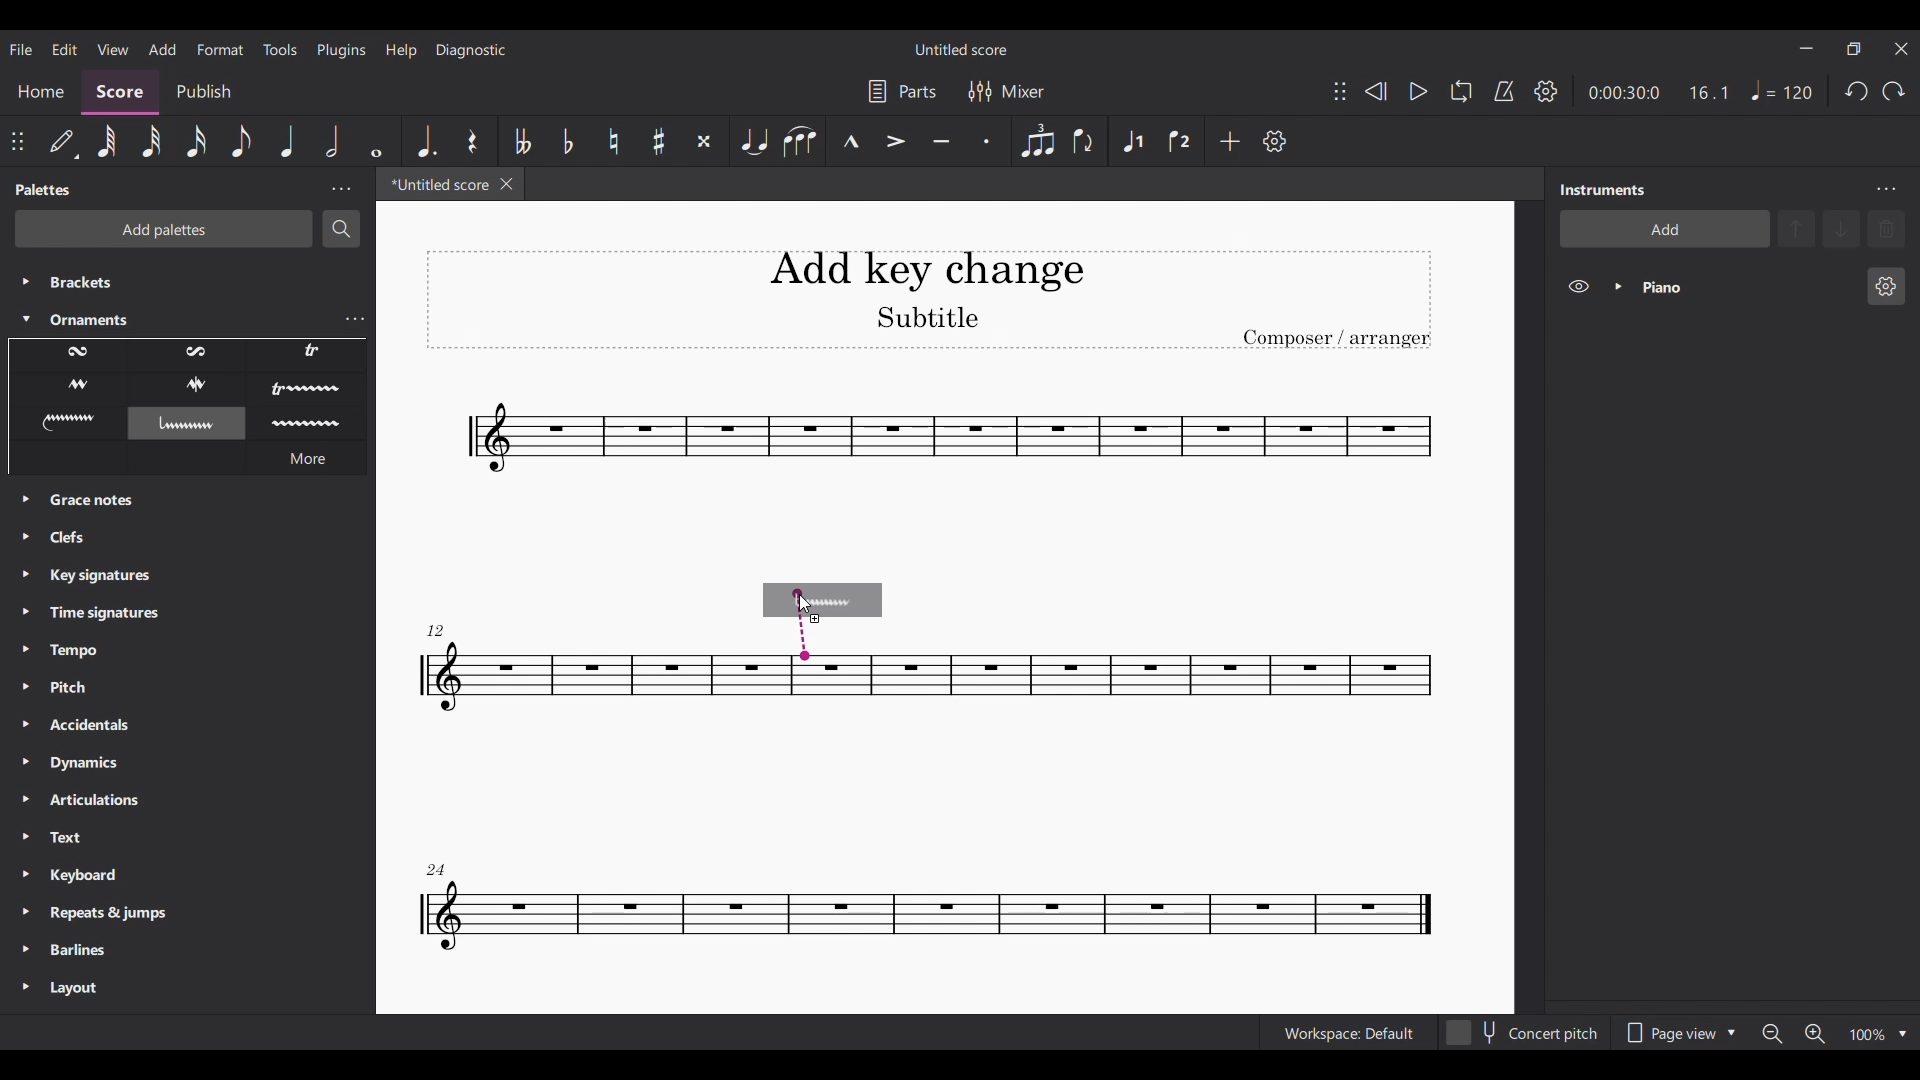 This screenshot has width=1920, height=1080. Describe the element at coordinates (341, 49) in the screenshot. I see `Plugins menu` at that location.